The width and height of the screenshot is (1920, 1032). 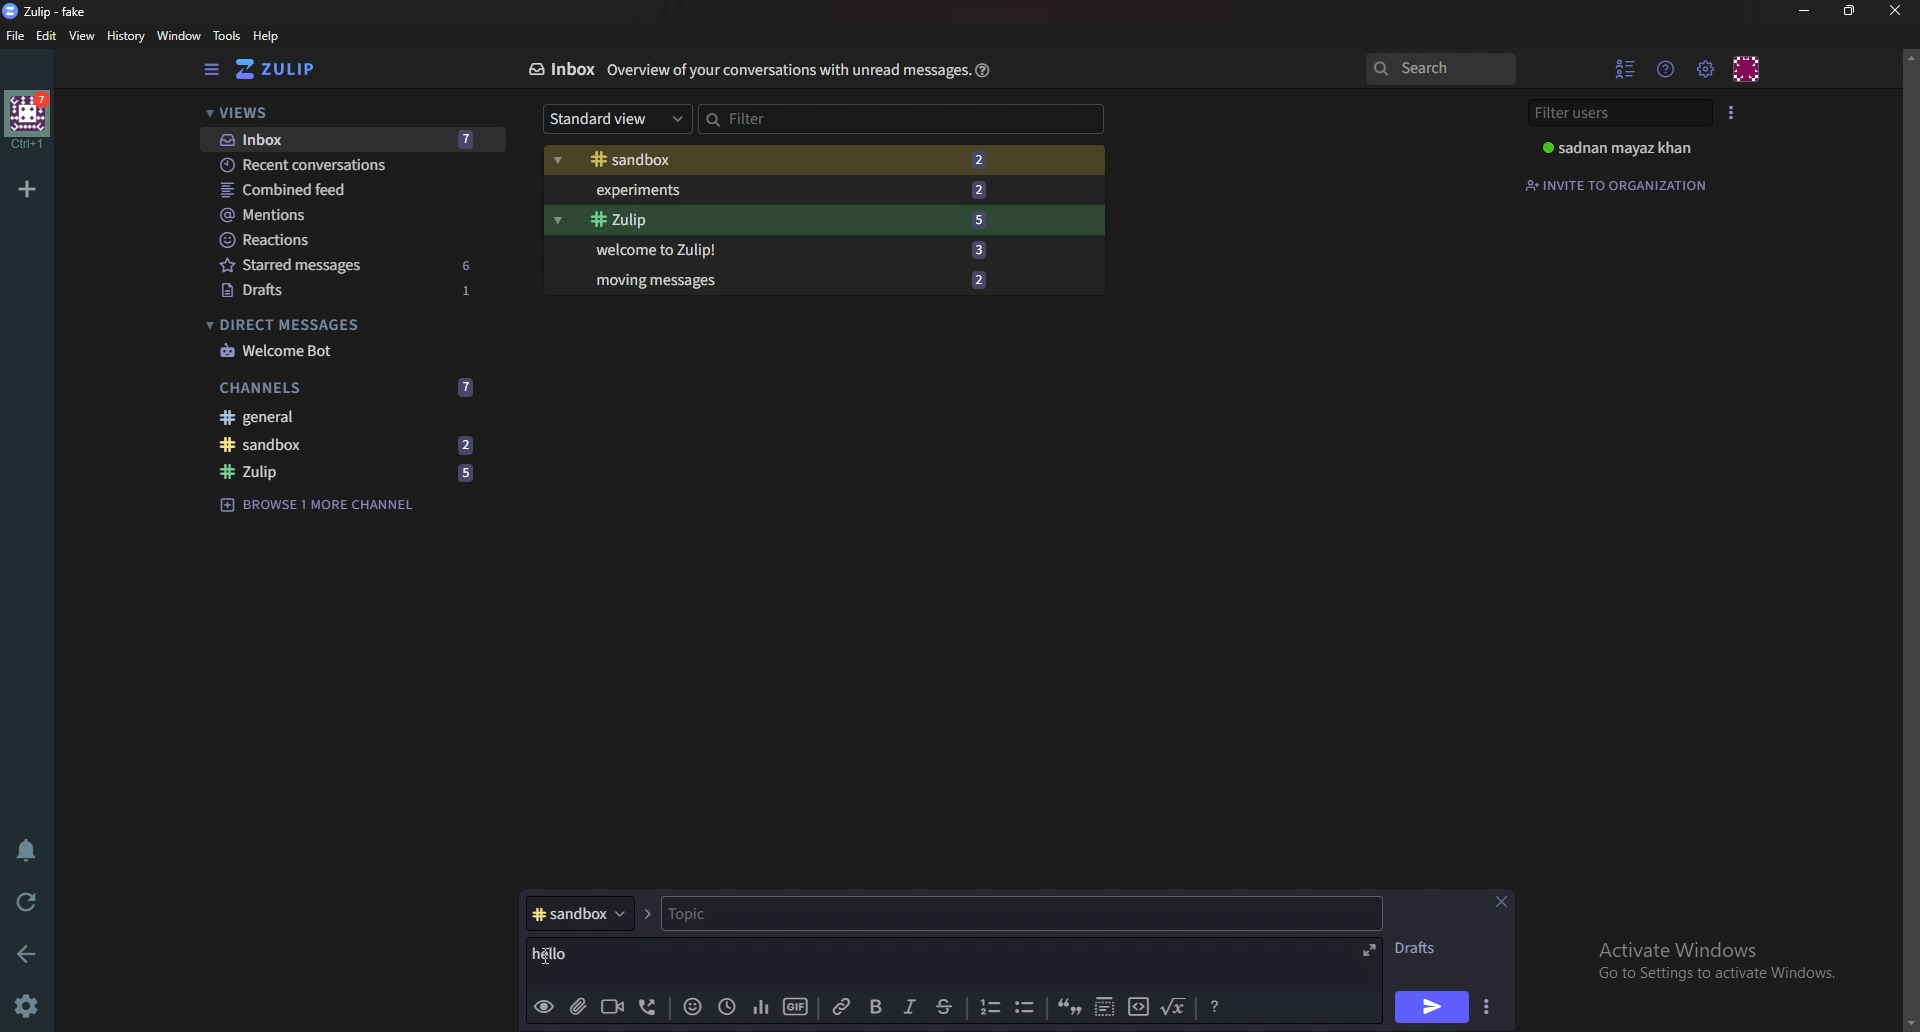 I want to click on Bold, so click(x=873, y=1009).